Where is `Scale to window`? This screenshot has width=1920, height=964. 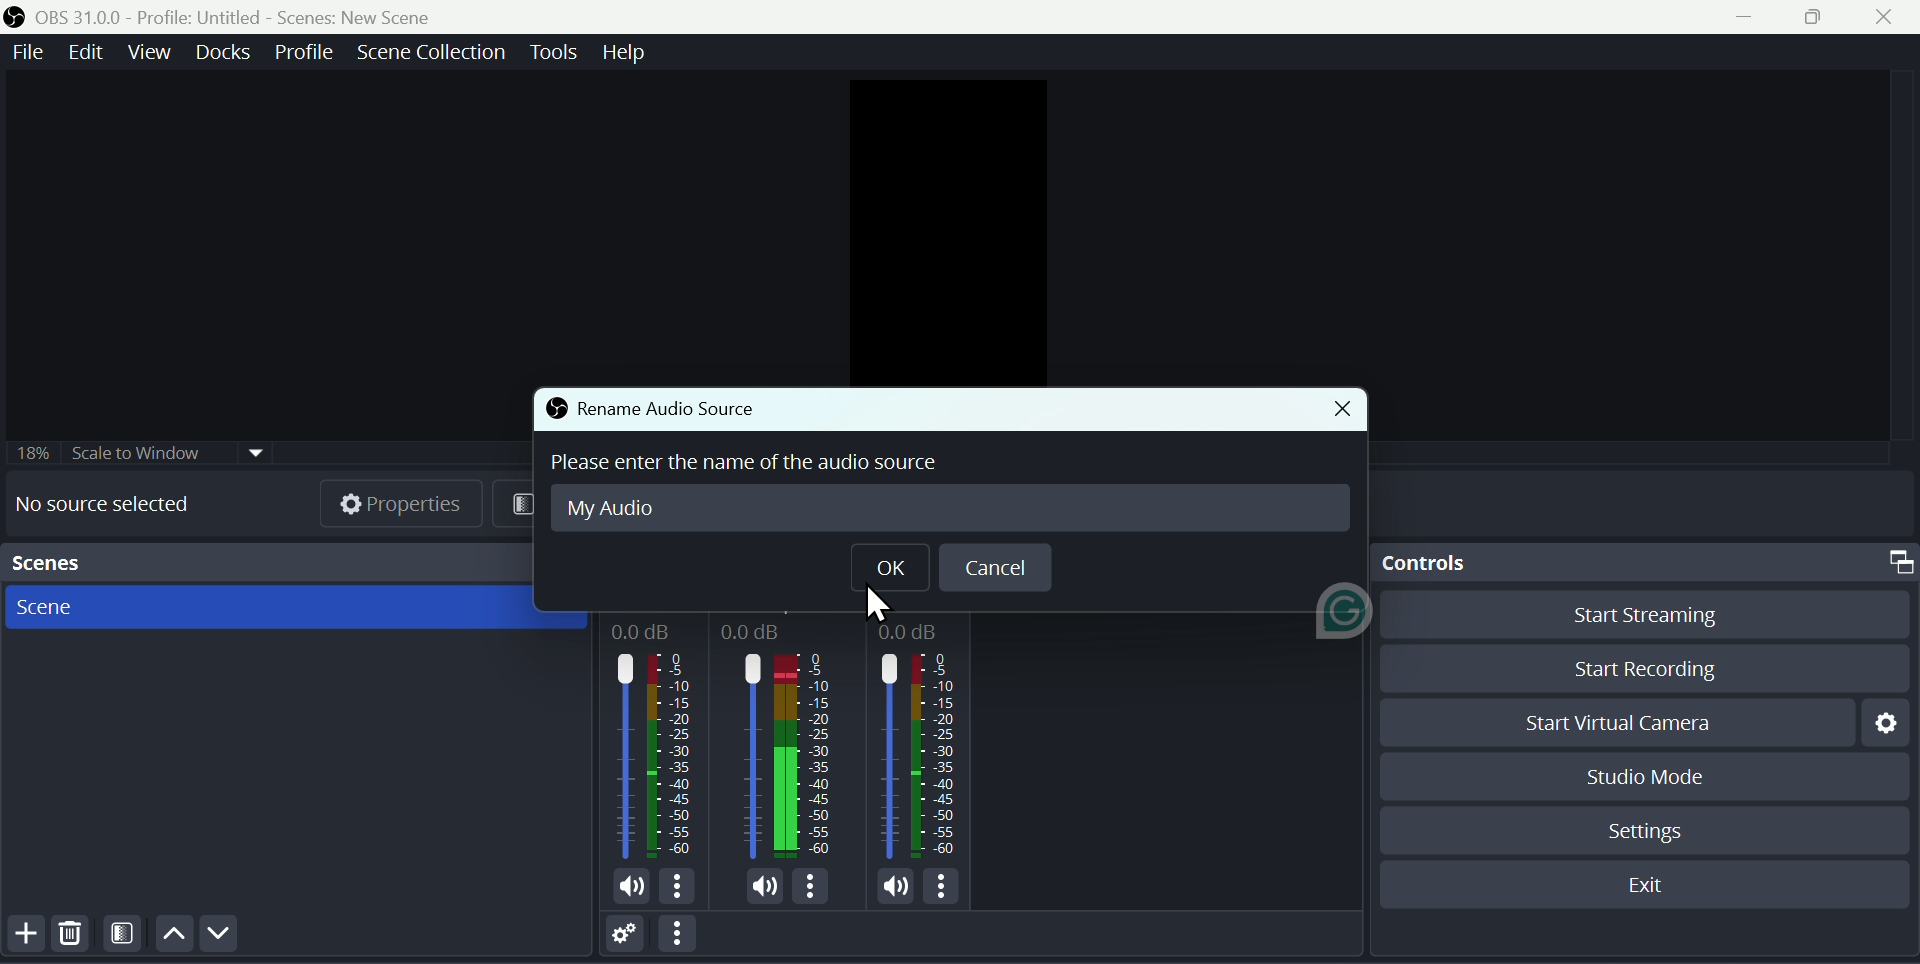 Scale to window is located at coordinates (136, 453).